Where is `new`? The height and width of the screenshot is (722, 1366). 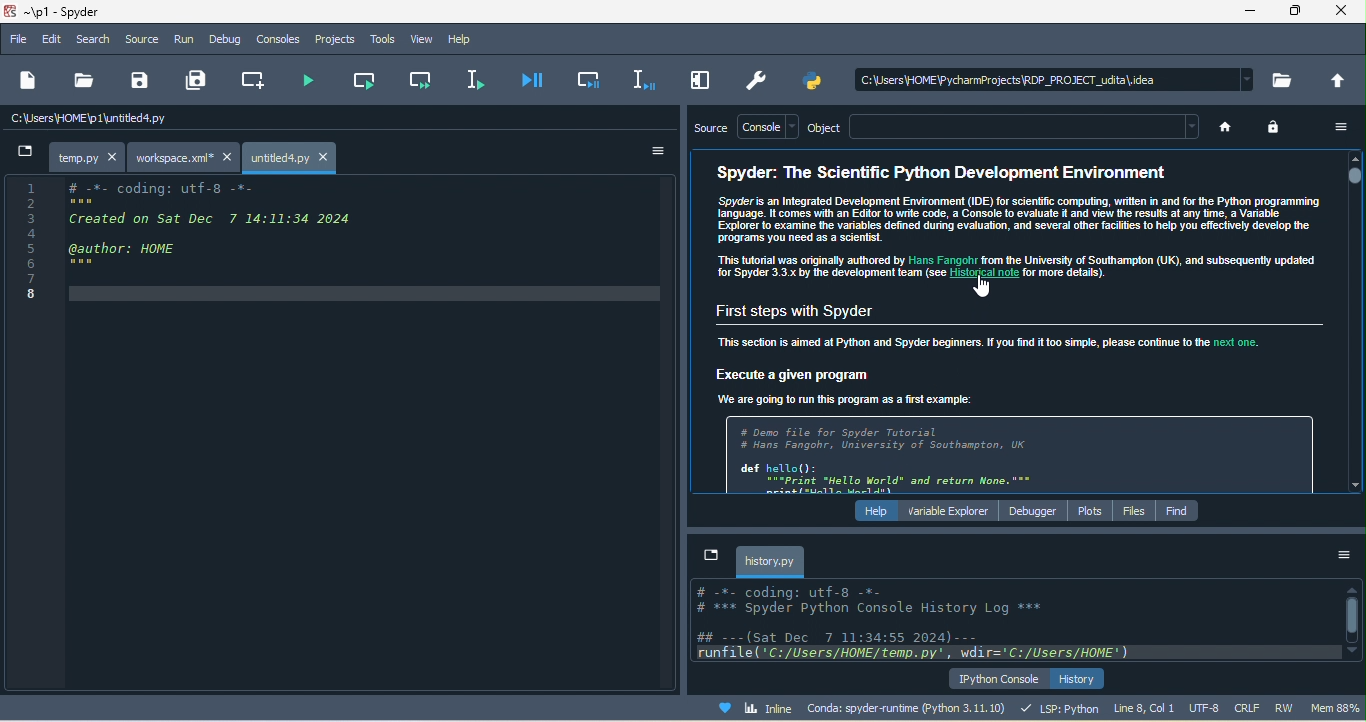
new is located at coordinates (28, 79).